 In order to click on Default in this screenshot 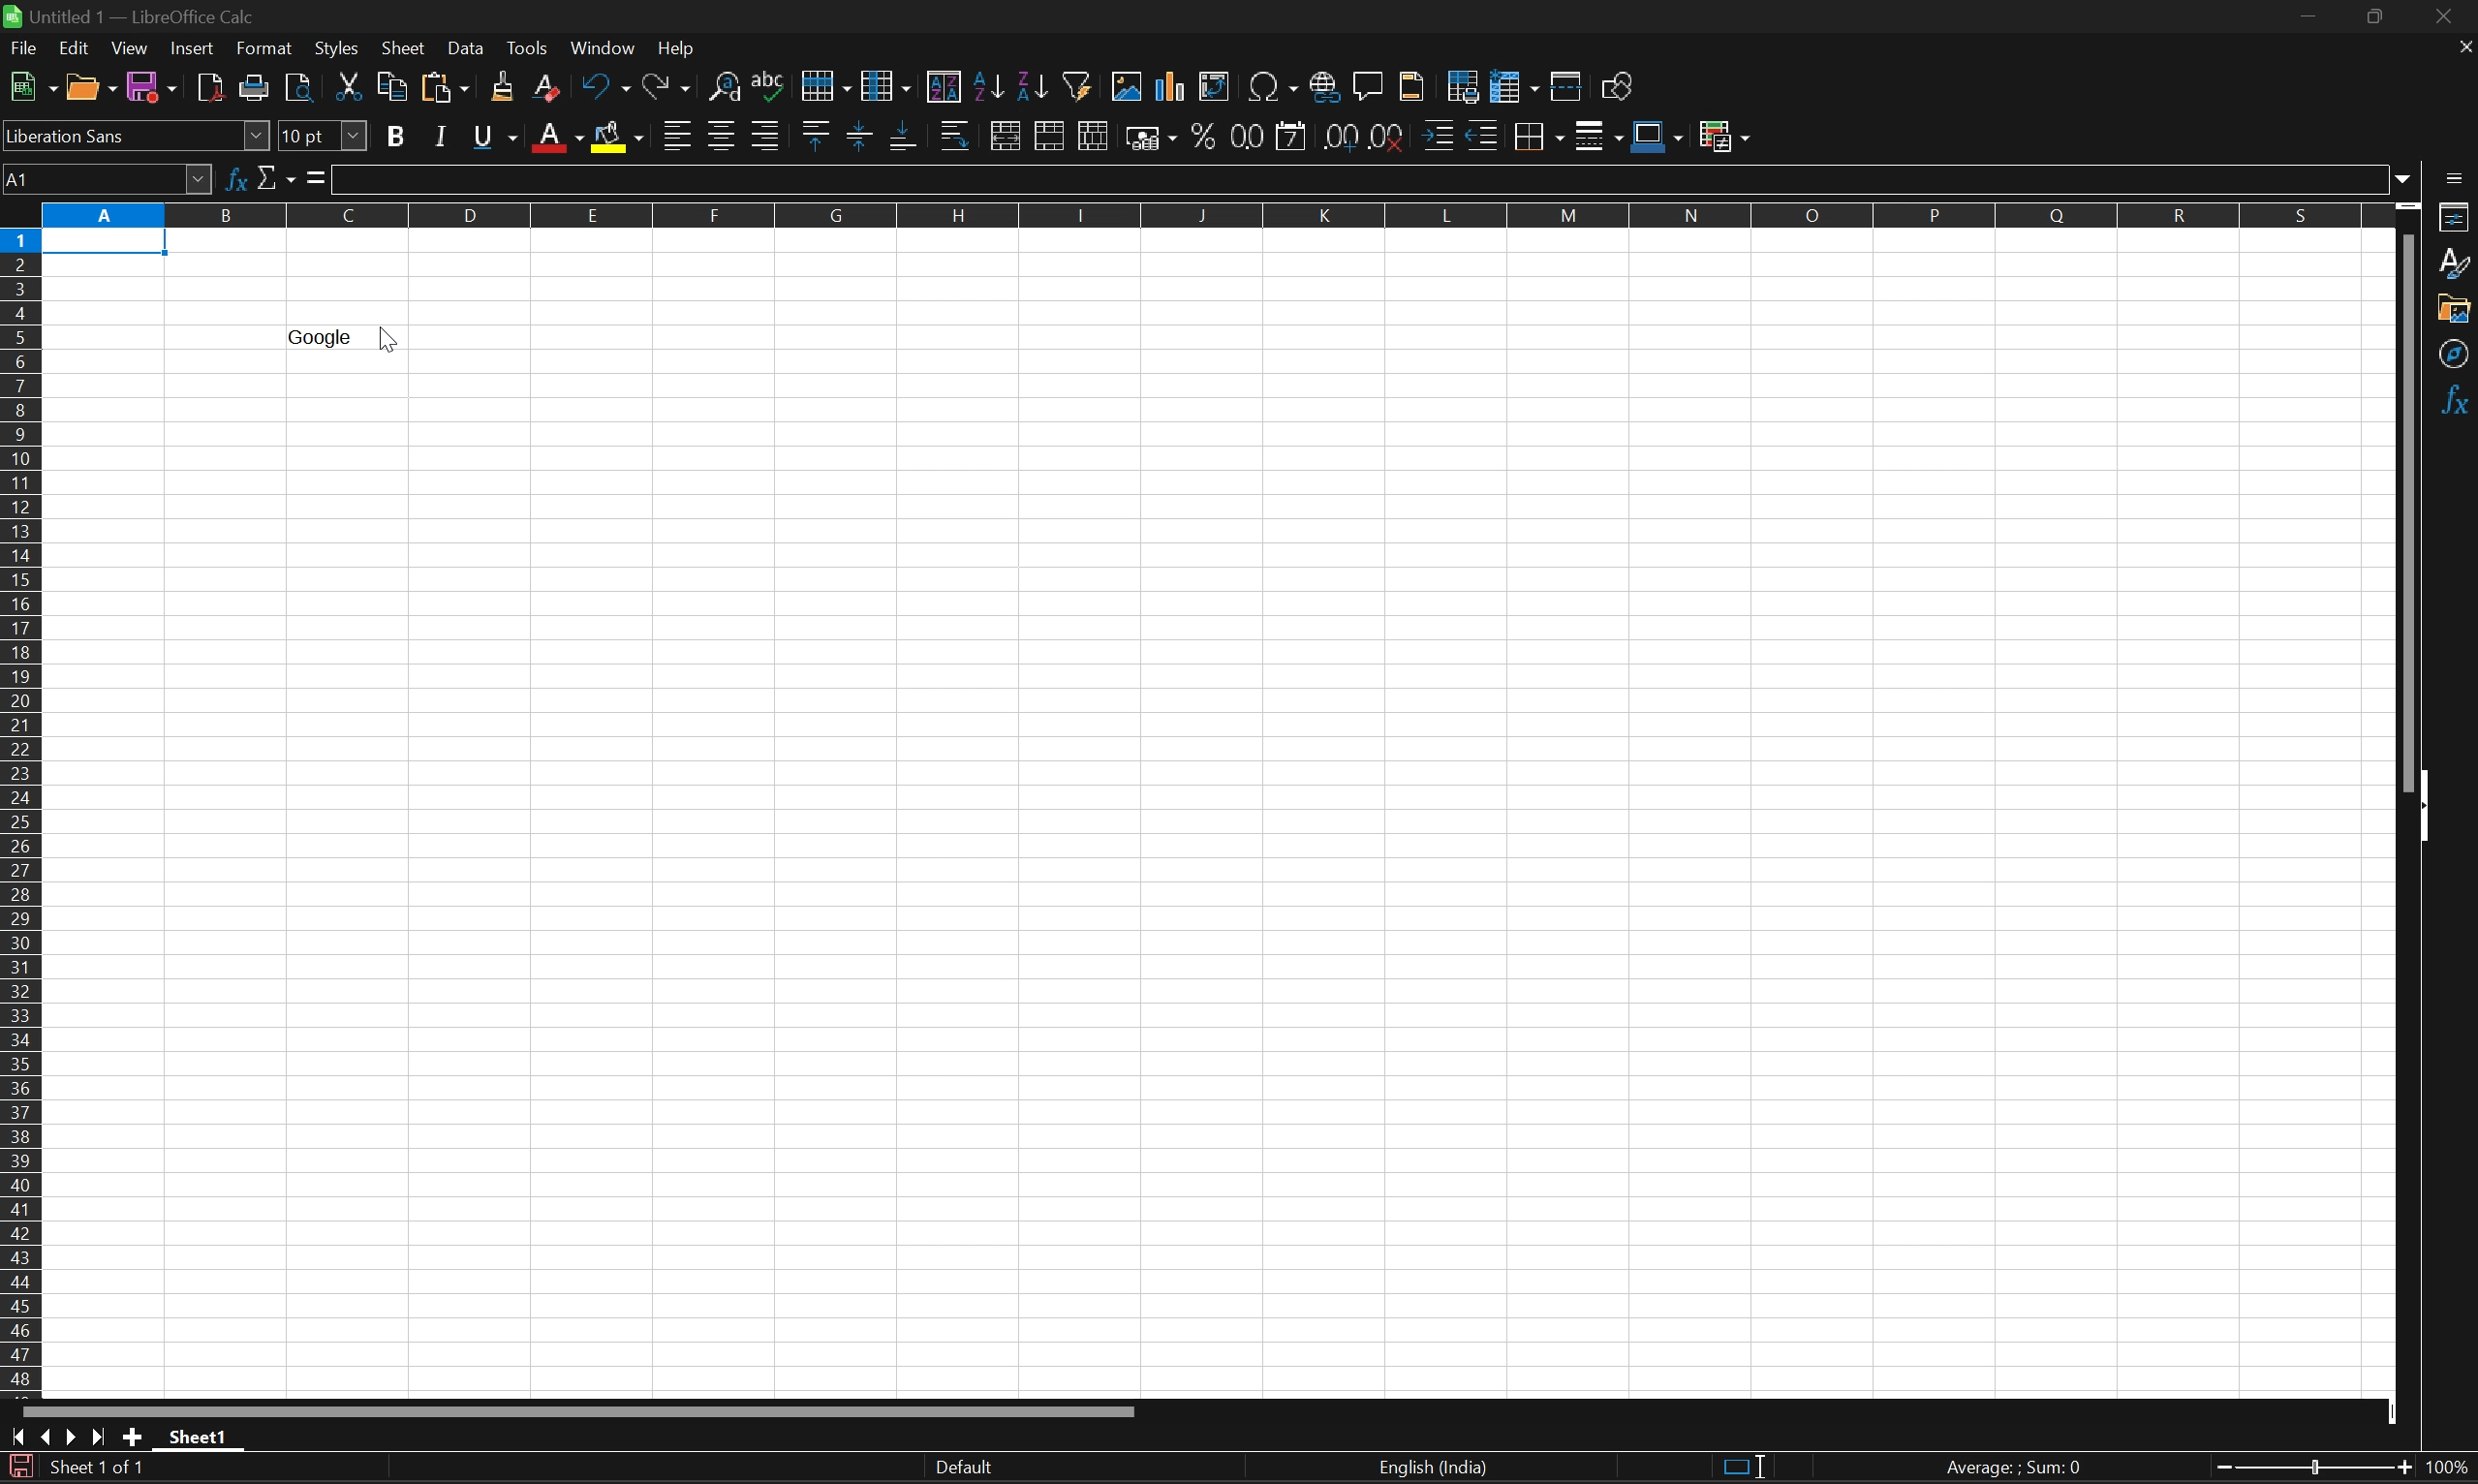, I will do `click(961, 1467)`.